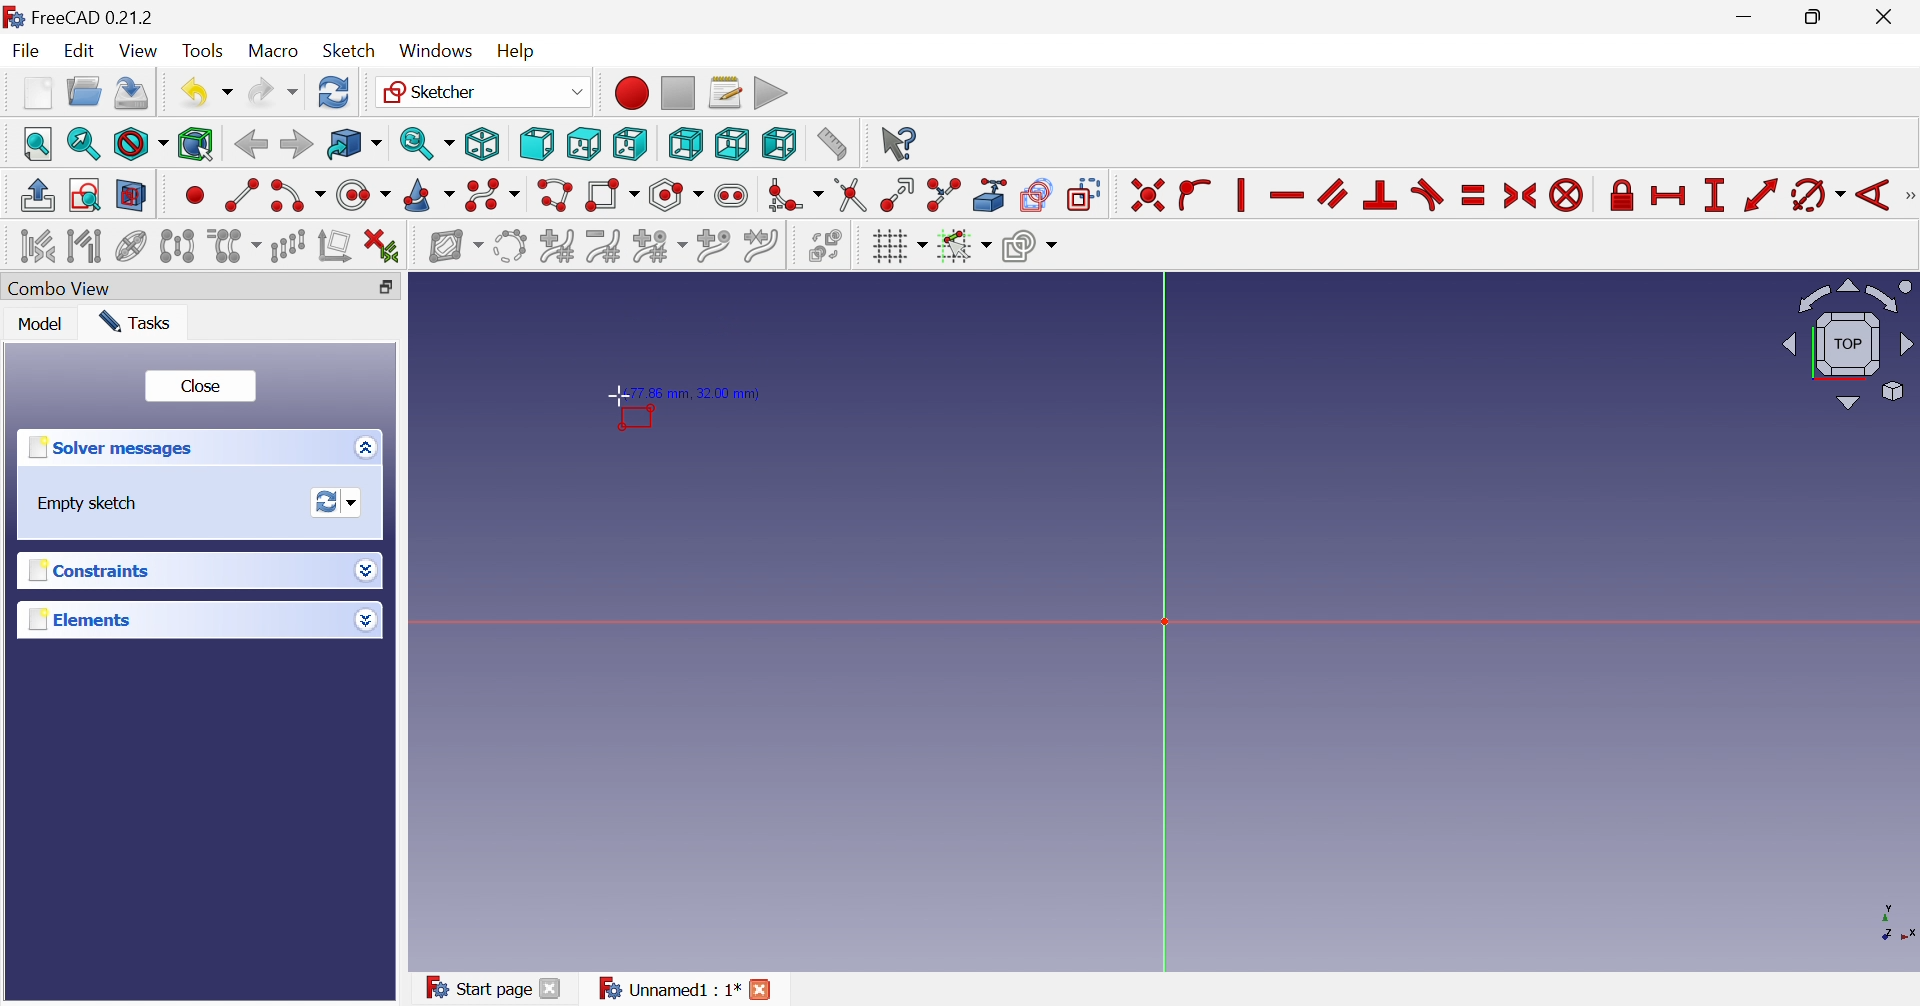 This screenshot has width=1920, height=1006. I want to click on Drop down, so click(364, 621).